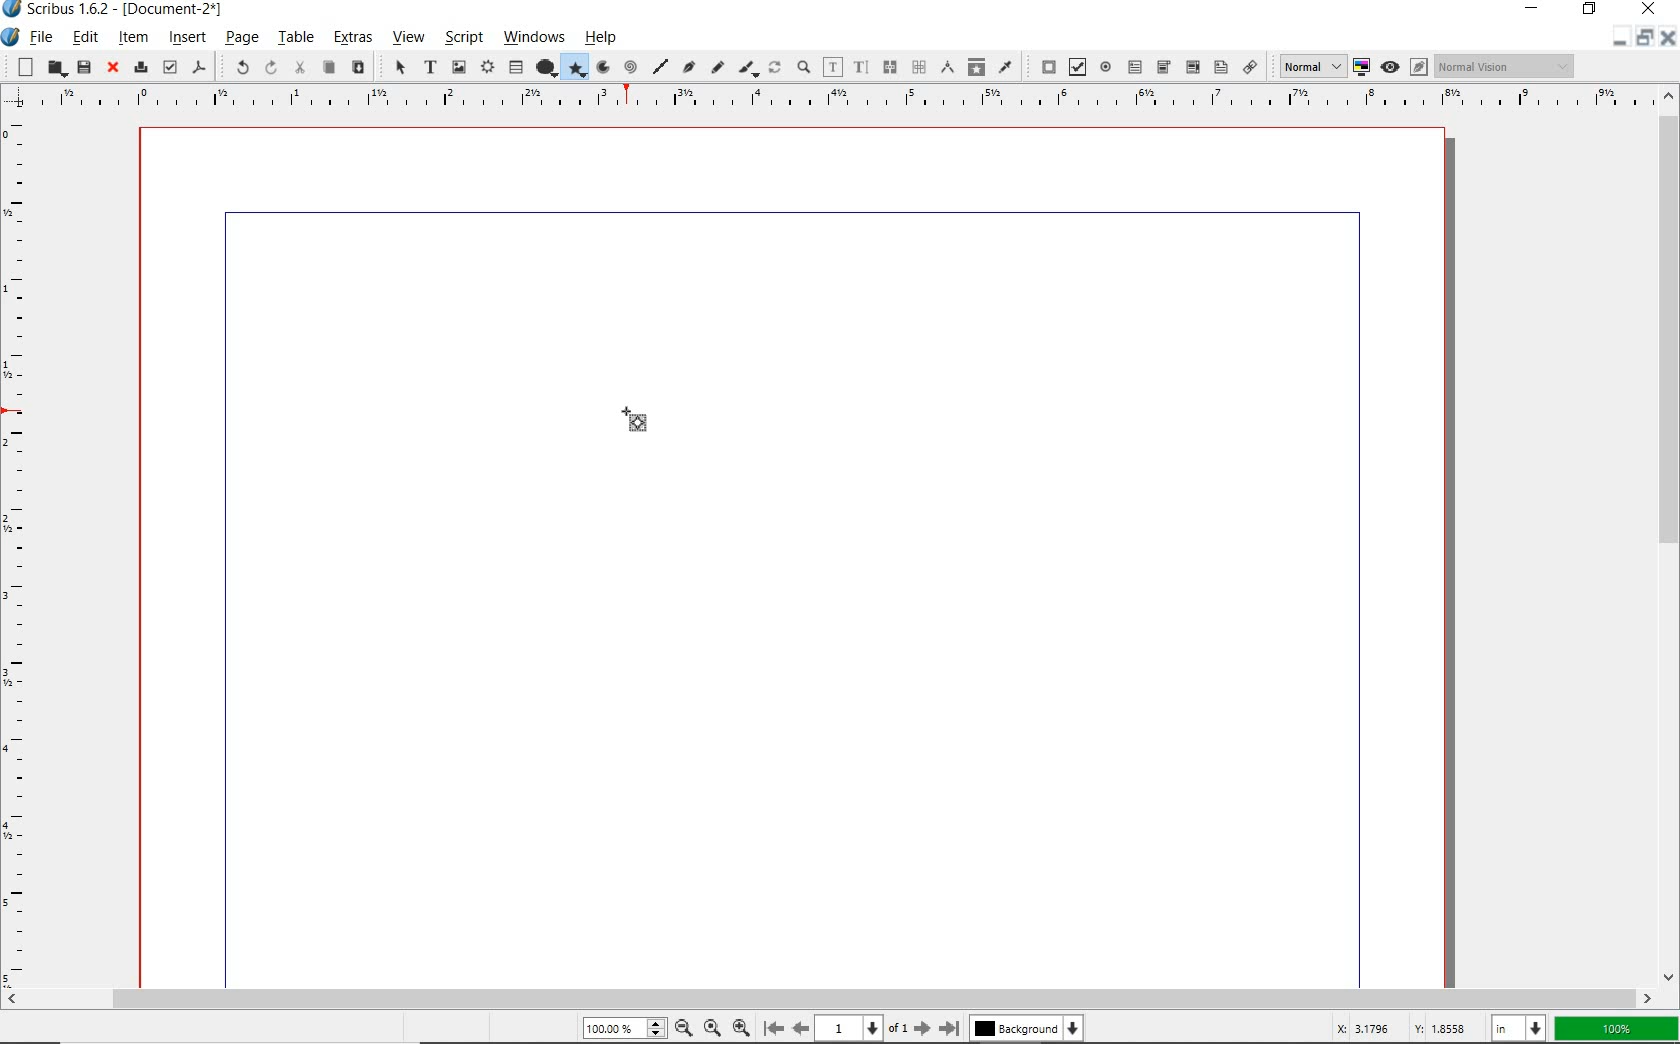  What do you see at coordinates (330, 67) in the screenshot?
I see `copy` at bounding box center [330, 67].